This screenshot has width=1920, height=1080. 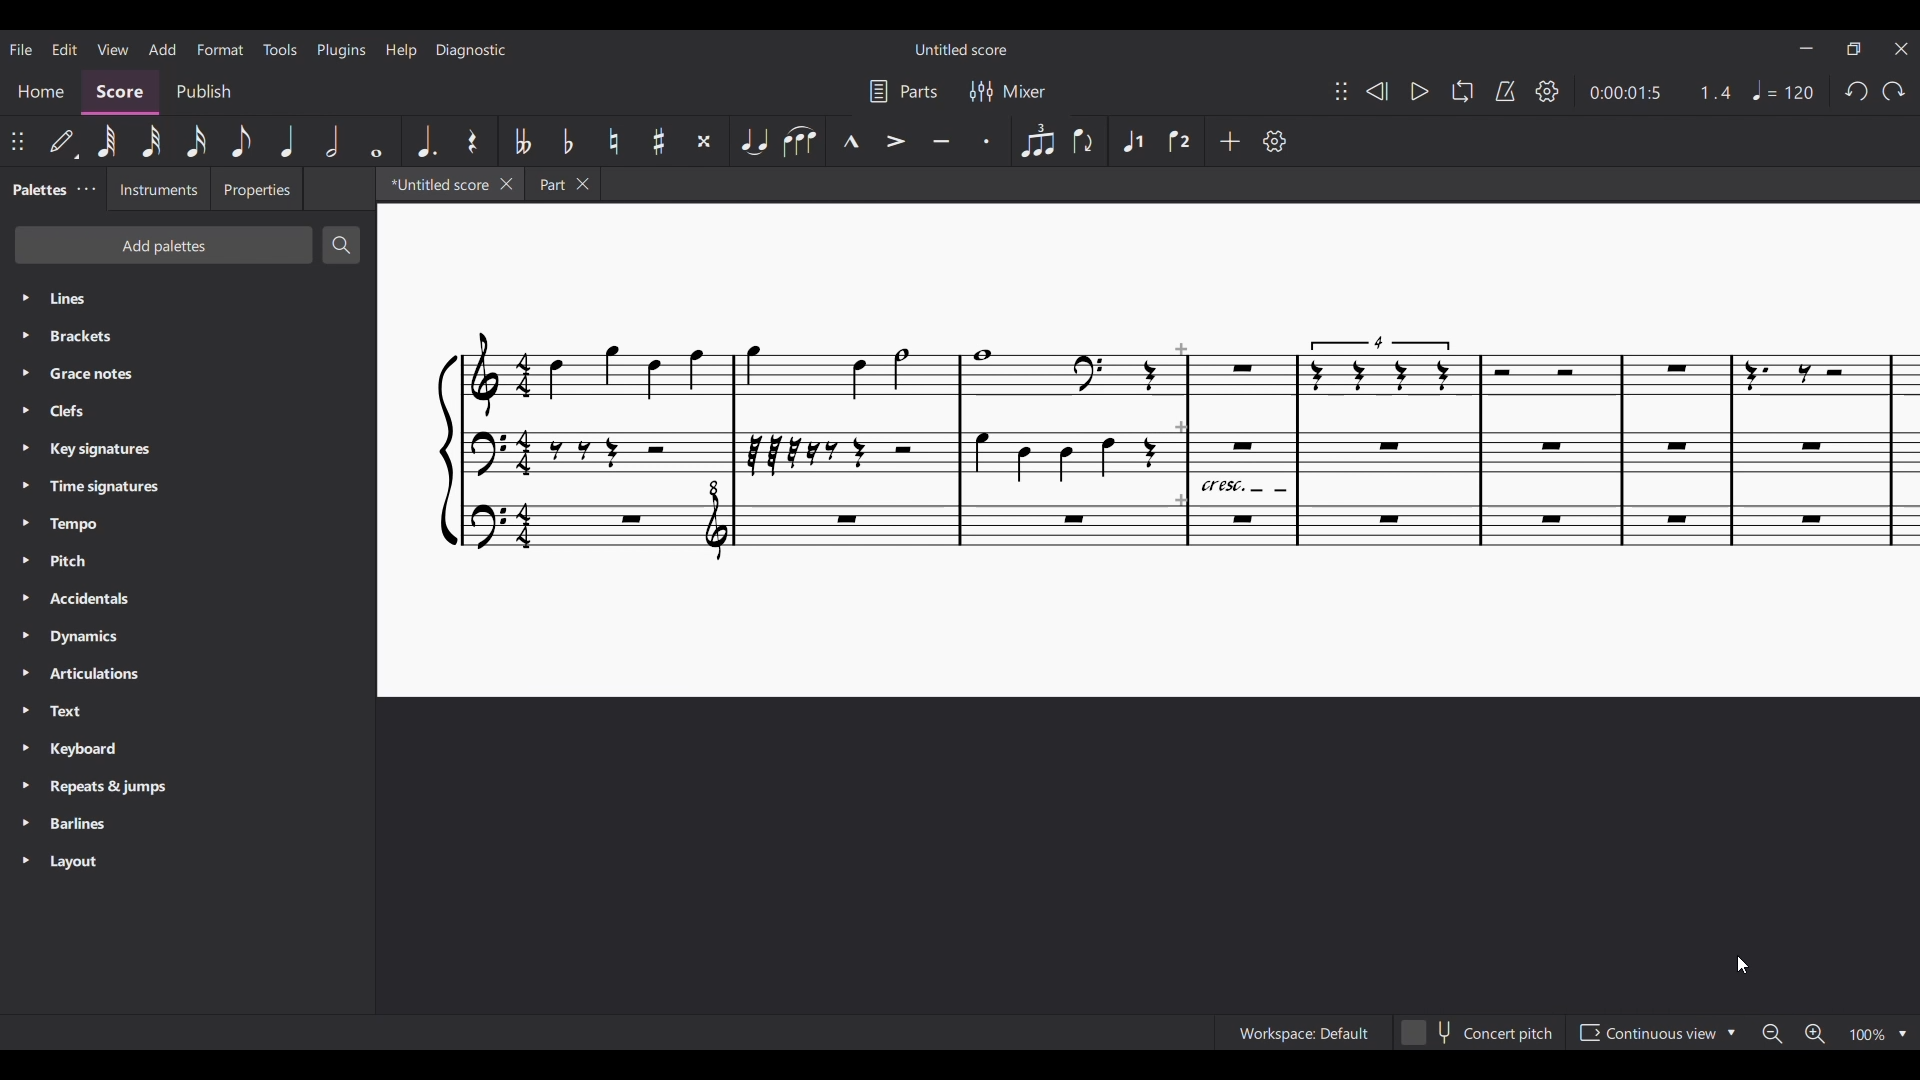 I want to click on Plugins menu, so click(x=341, y=50).